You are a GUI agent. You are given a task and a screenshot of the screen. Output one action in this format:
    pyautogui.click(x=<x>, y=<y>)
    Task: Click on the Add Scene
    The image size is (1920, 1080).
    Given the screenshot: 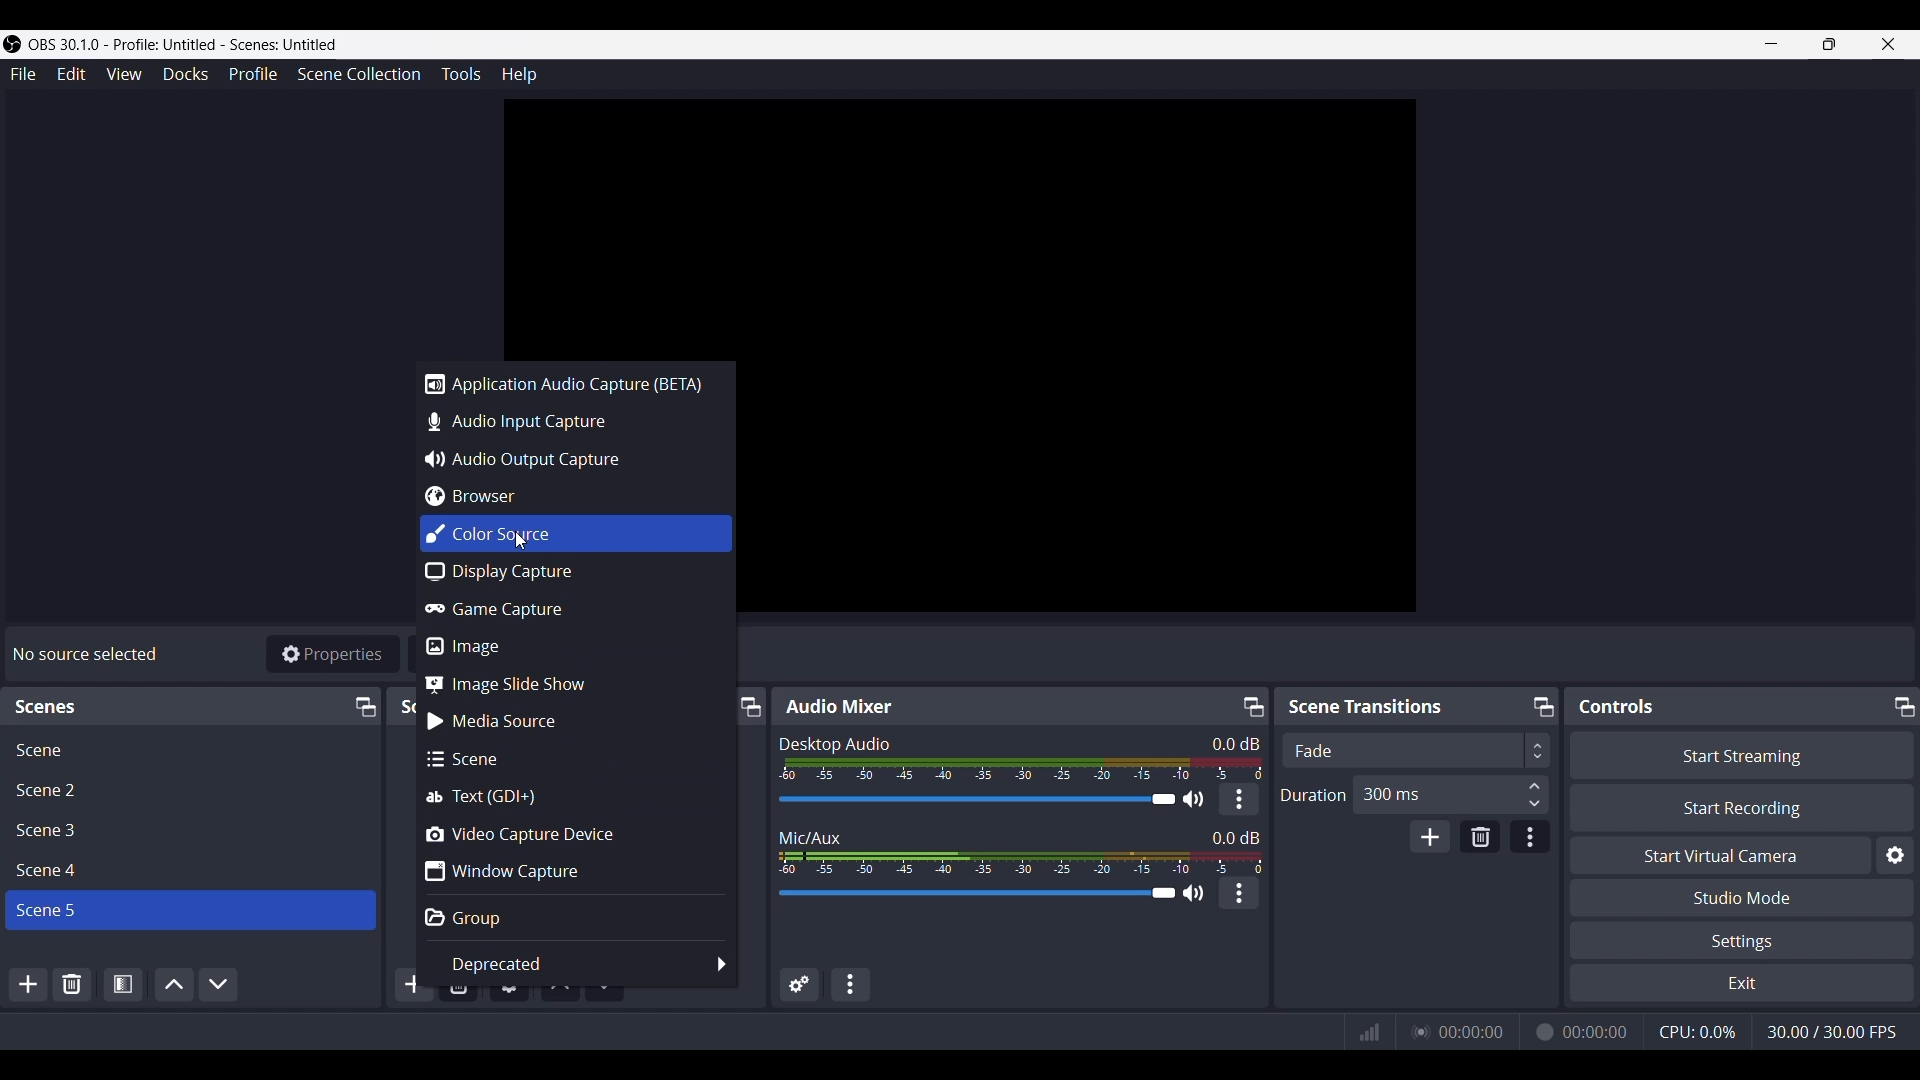 What is the action you would take?
    pyautogui.click(x=28, y=984)
    